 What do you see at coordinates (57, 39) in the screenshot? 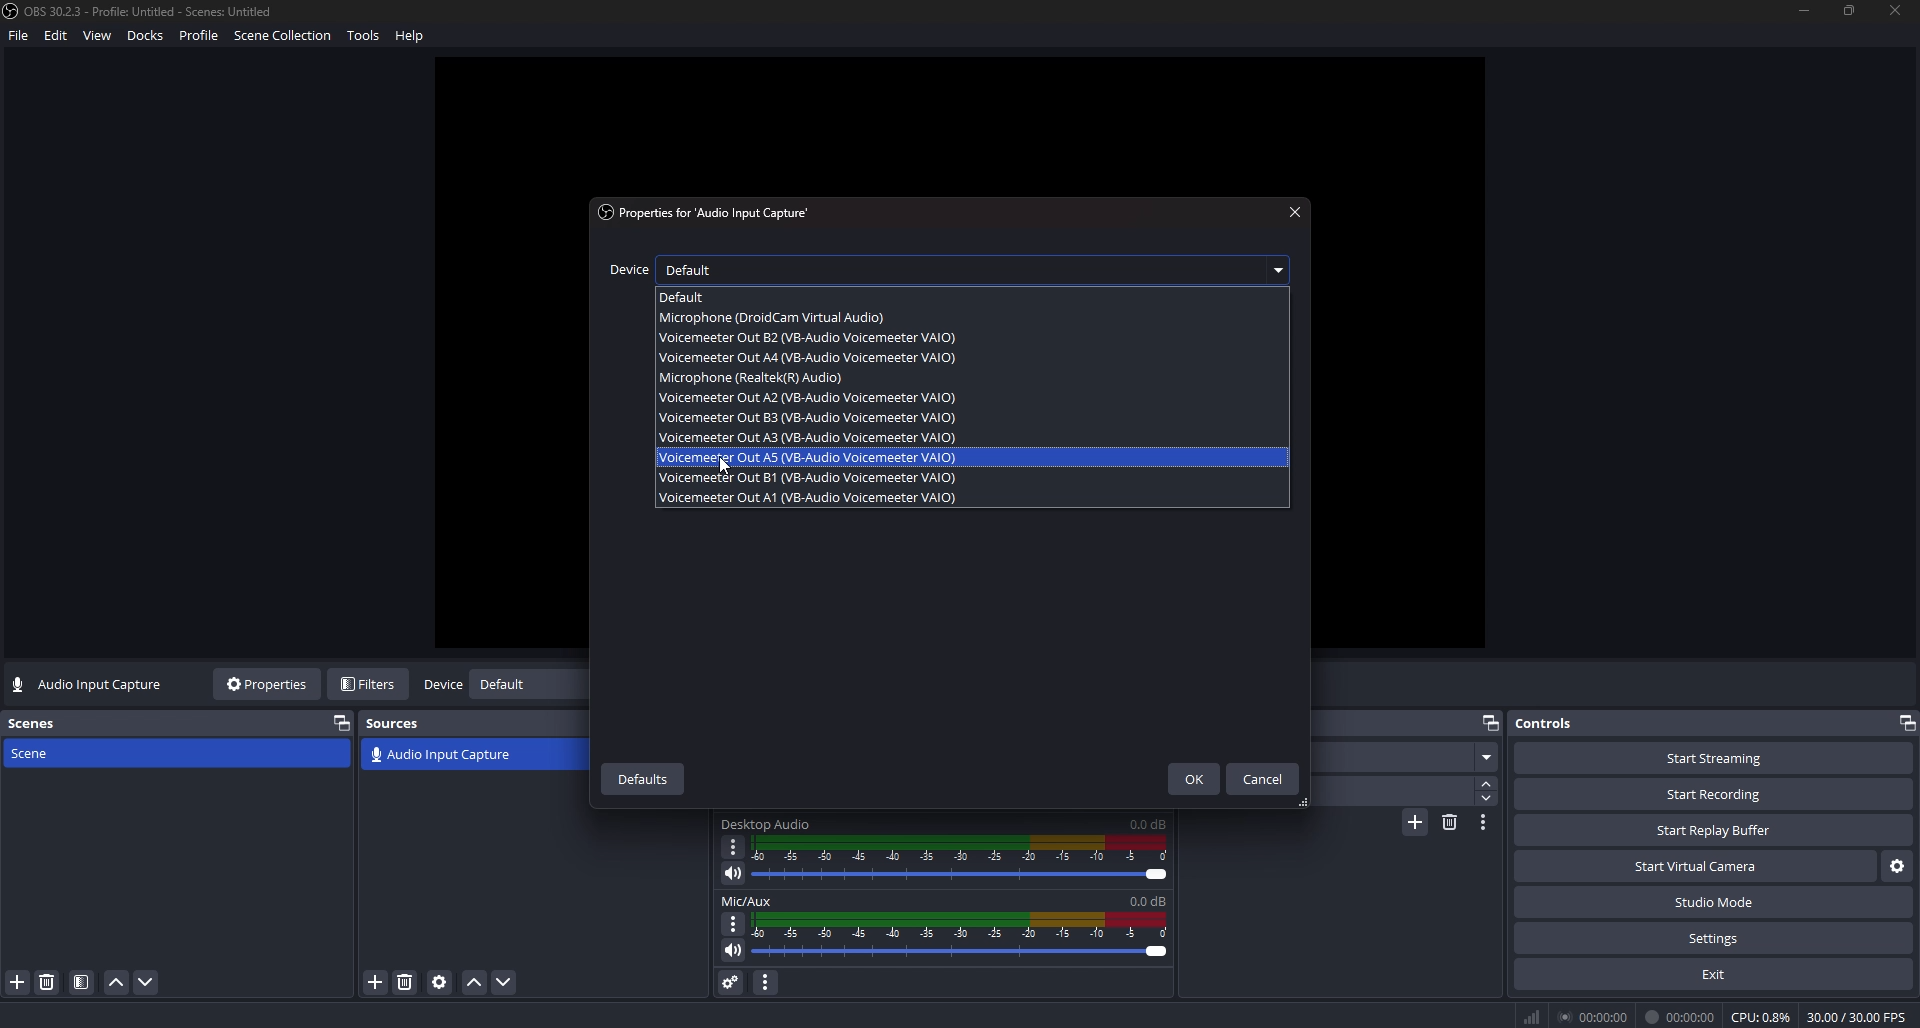
I see `Edit` at bounding box center [57, 39].